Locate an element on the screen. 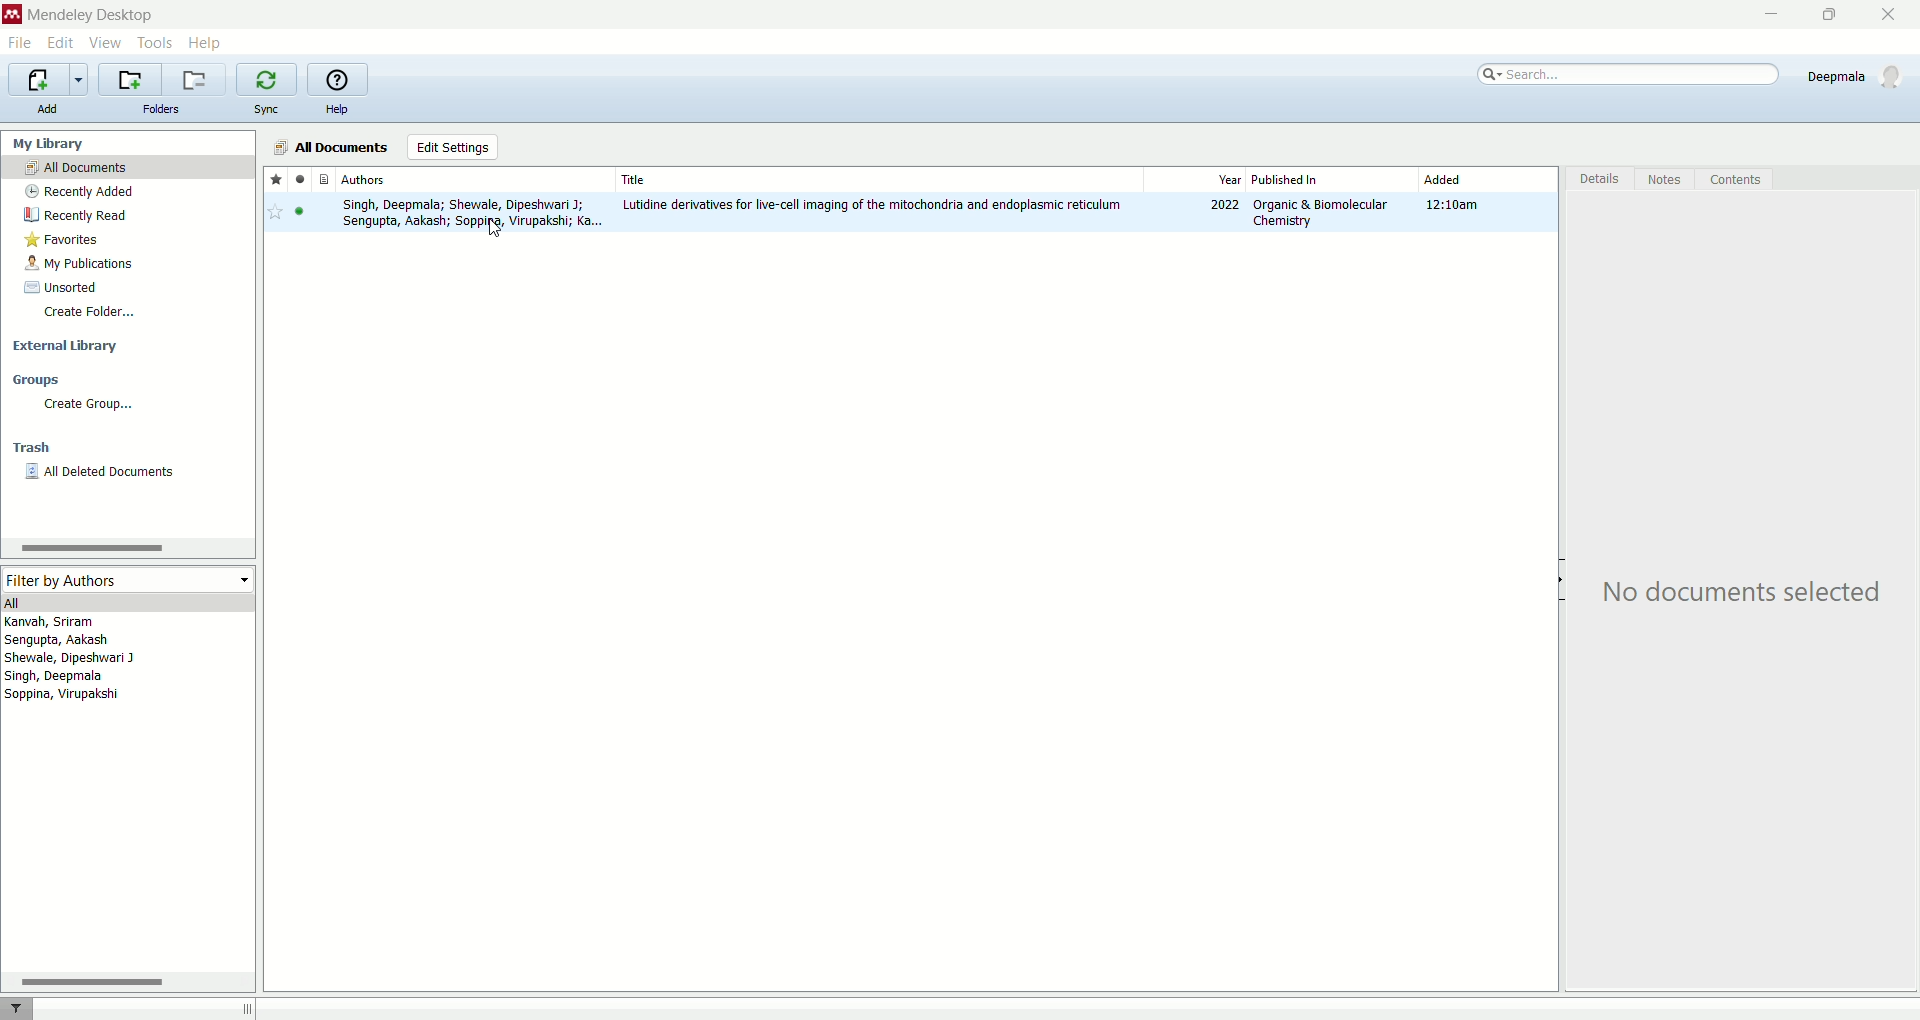  No documents selected is located at coordinates (1741, 589).